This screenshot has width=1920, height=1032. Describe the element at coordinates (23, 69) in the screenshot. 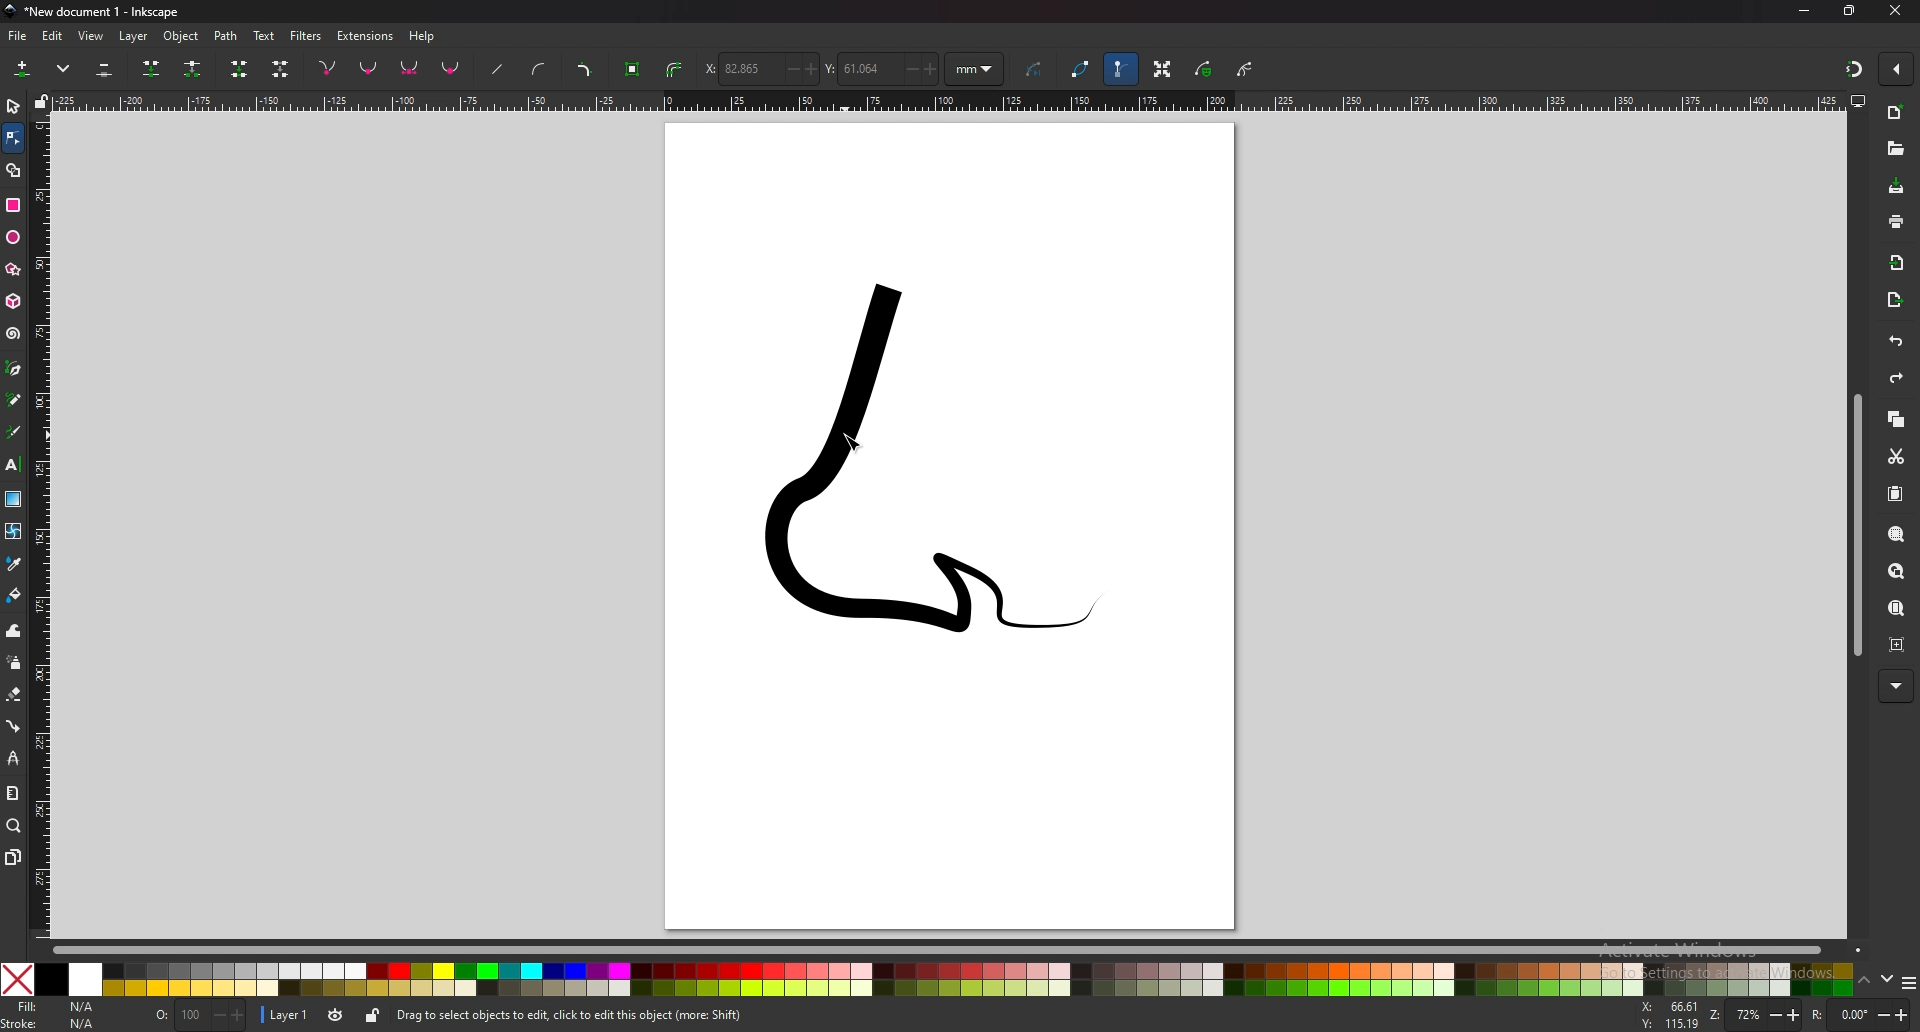

I see `insert new nodes` at that location.